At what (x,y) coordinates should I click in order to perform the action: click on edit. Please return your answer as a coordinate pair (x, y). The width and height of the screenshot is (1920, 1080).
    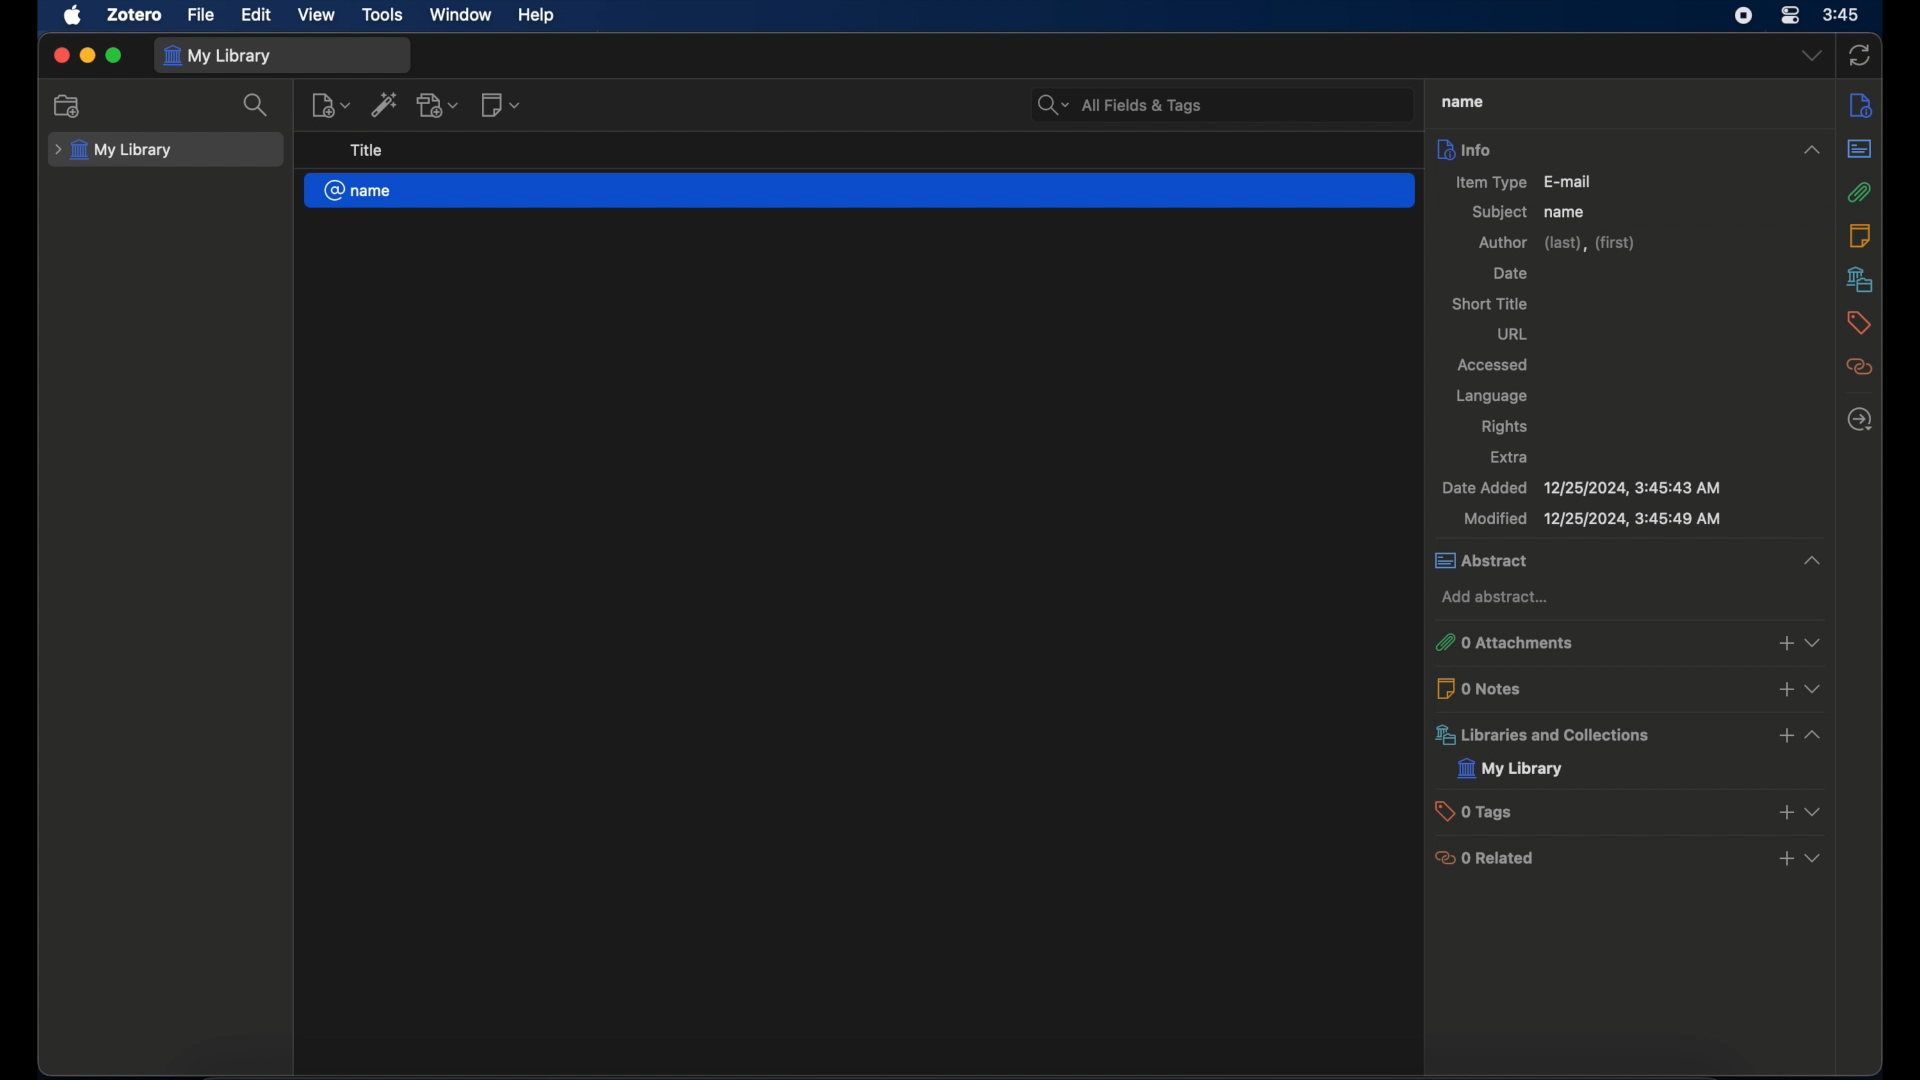
    Looking at the image, I should click on (258, 16).